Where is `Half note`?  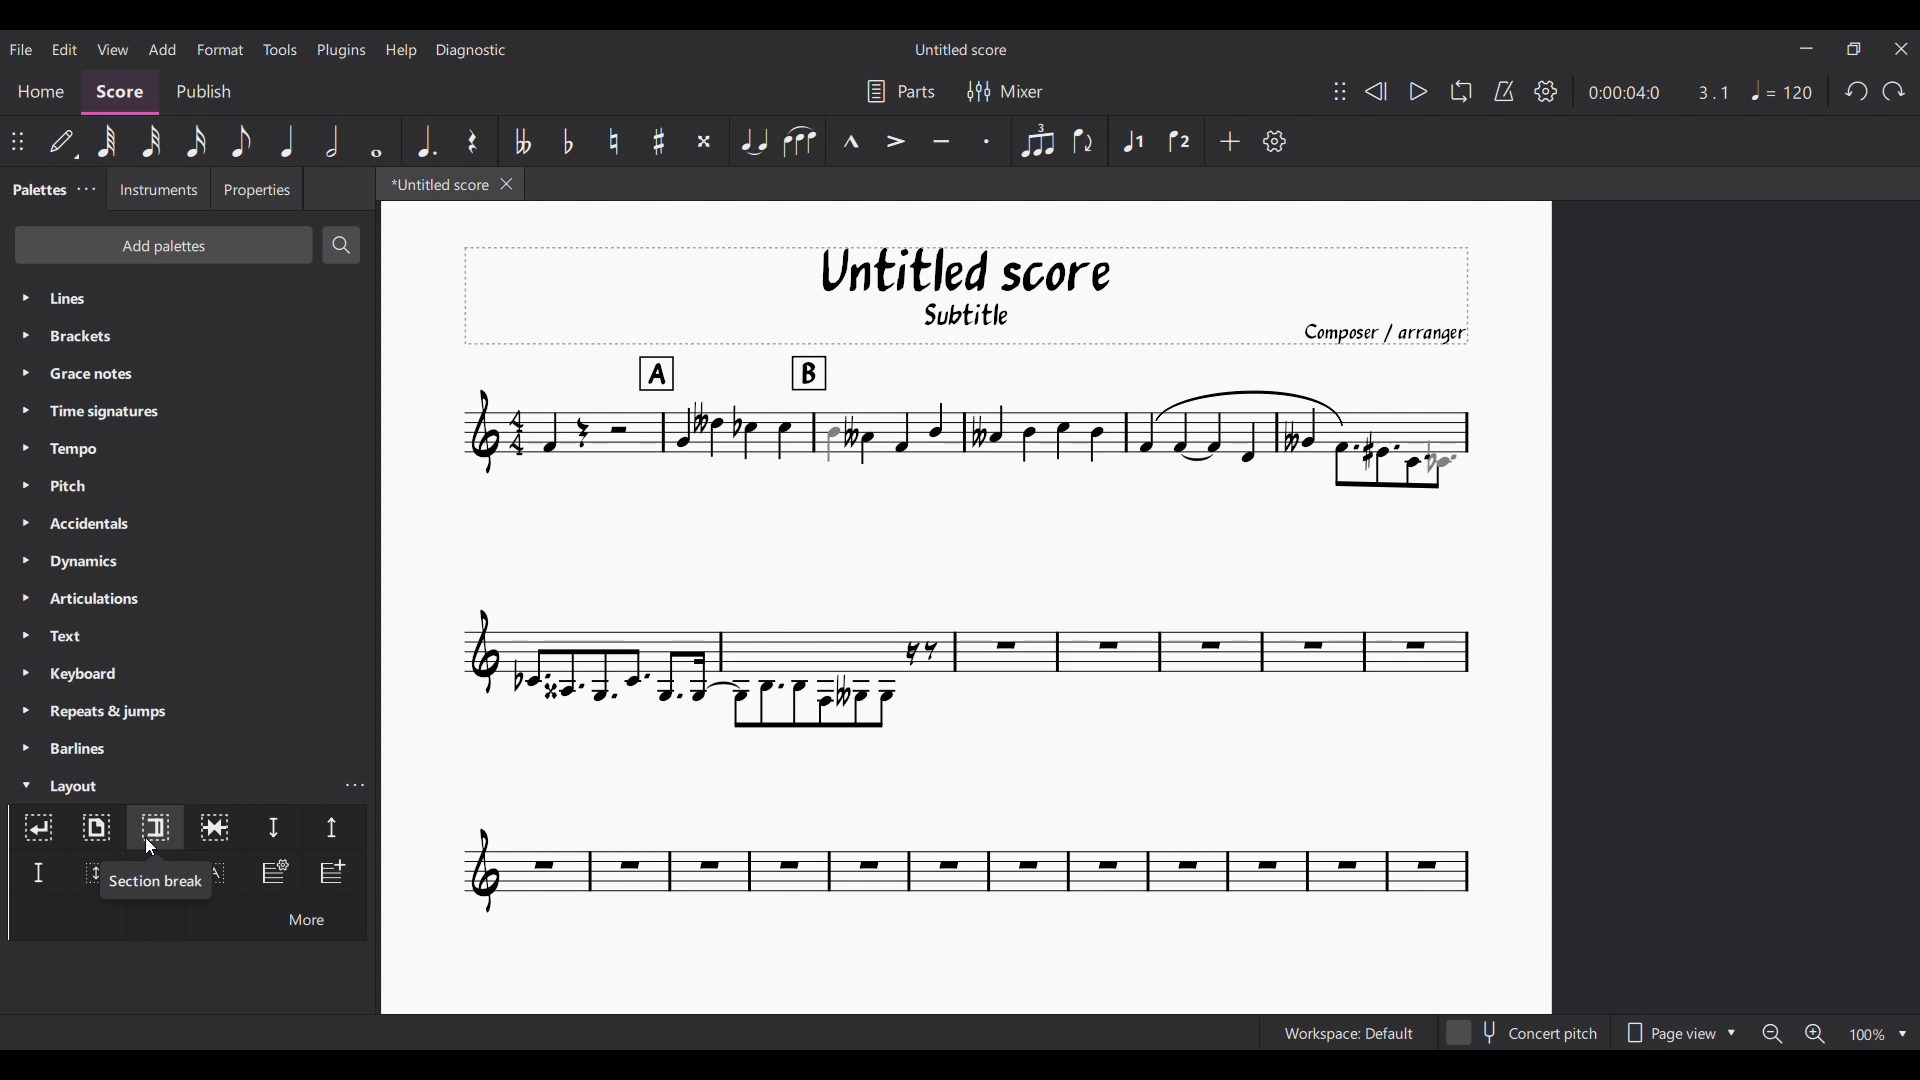
Half note is located at coordinates (332, 140).